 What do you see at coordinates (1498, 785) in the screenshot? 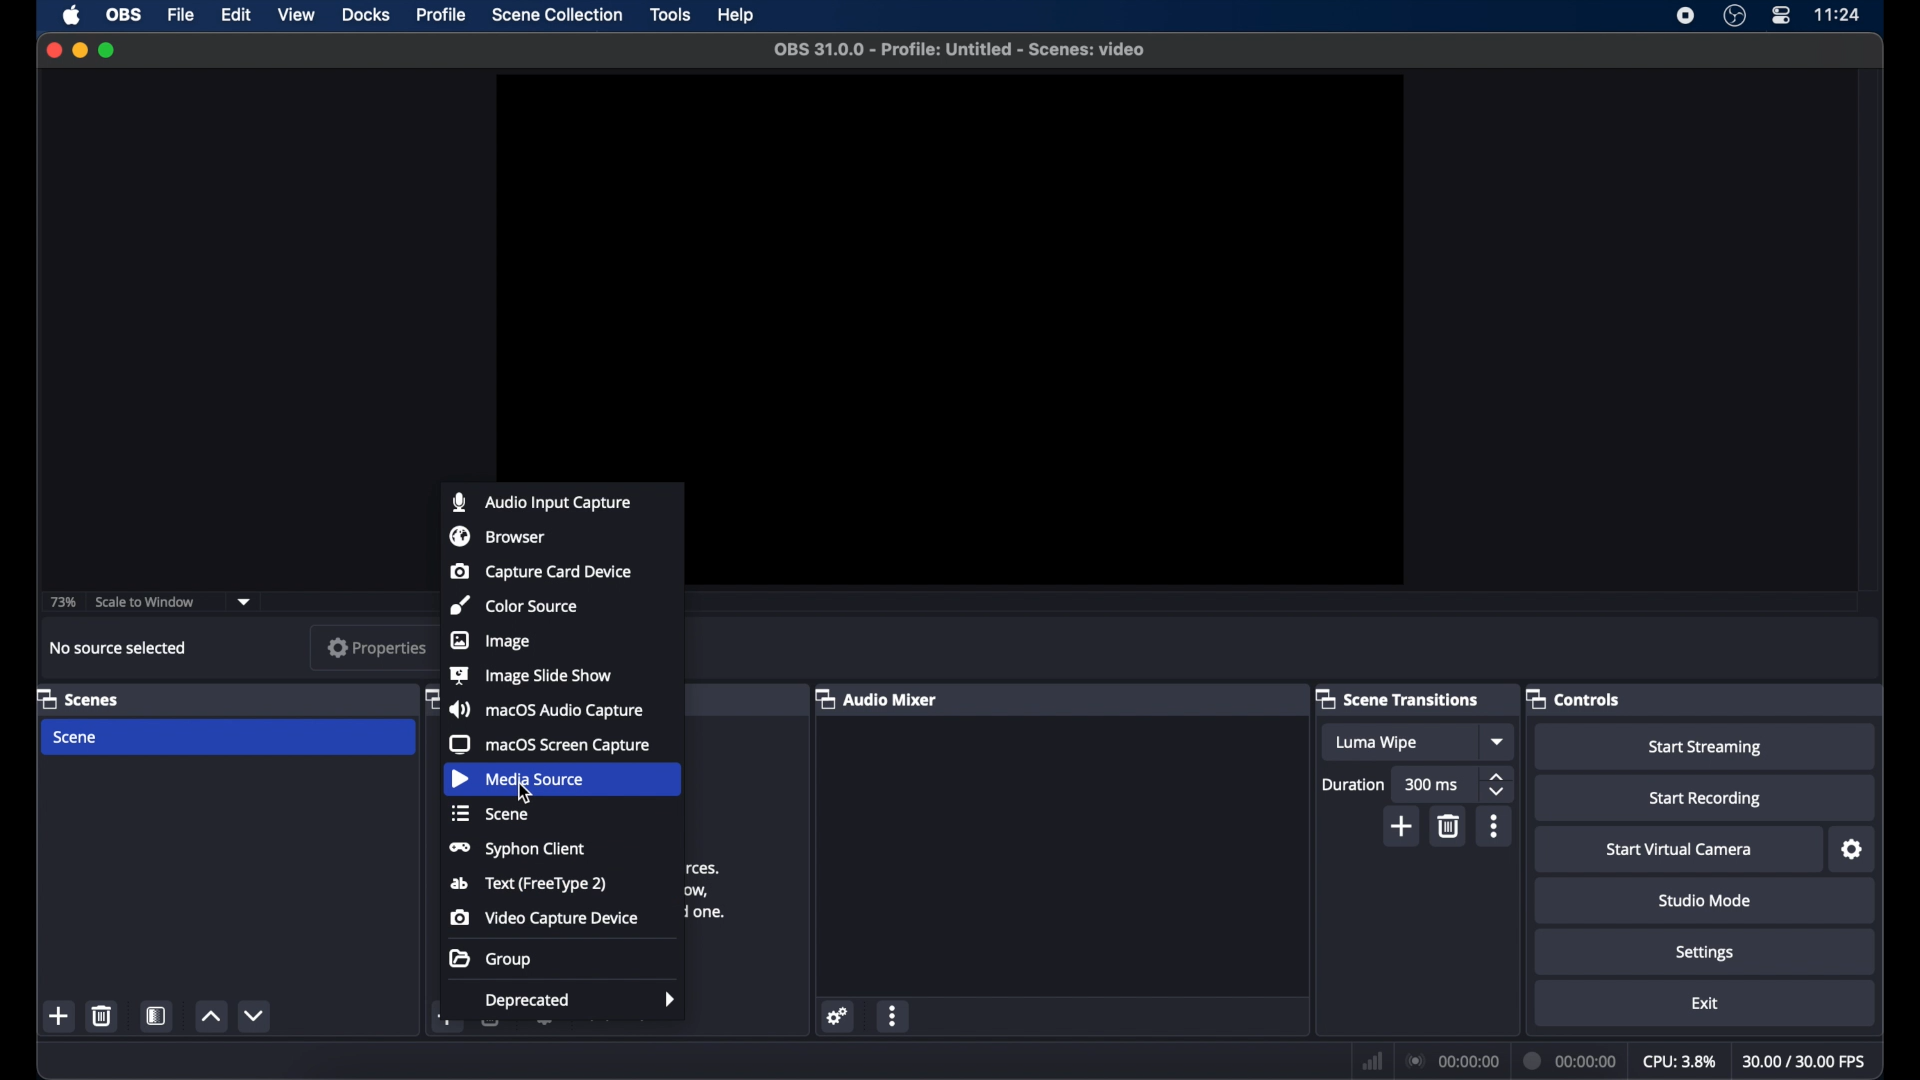
I see `stepper buttons` at bounding box center [1498, 785].